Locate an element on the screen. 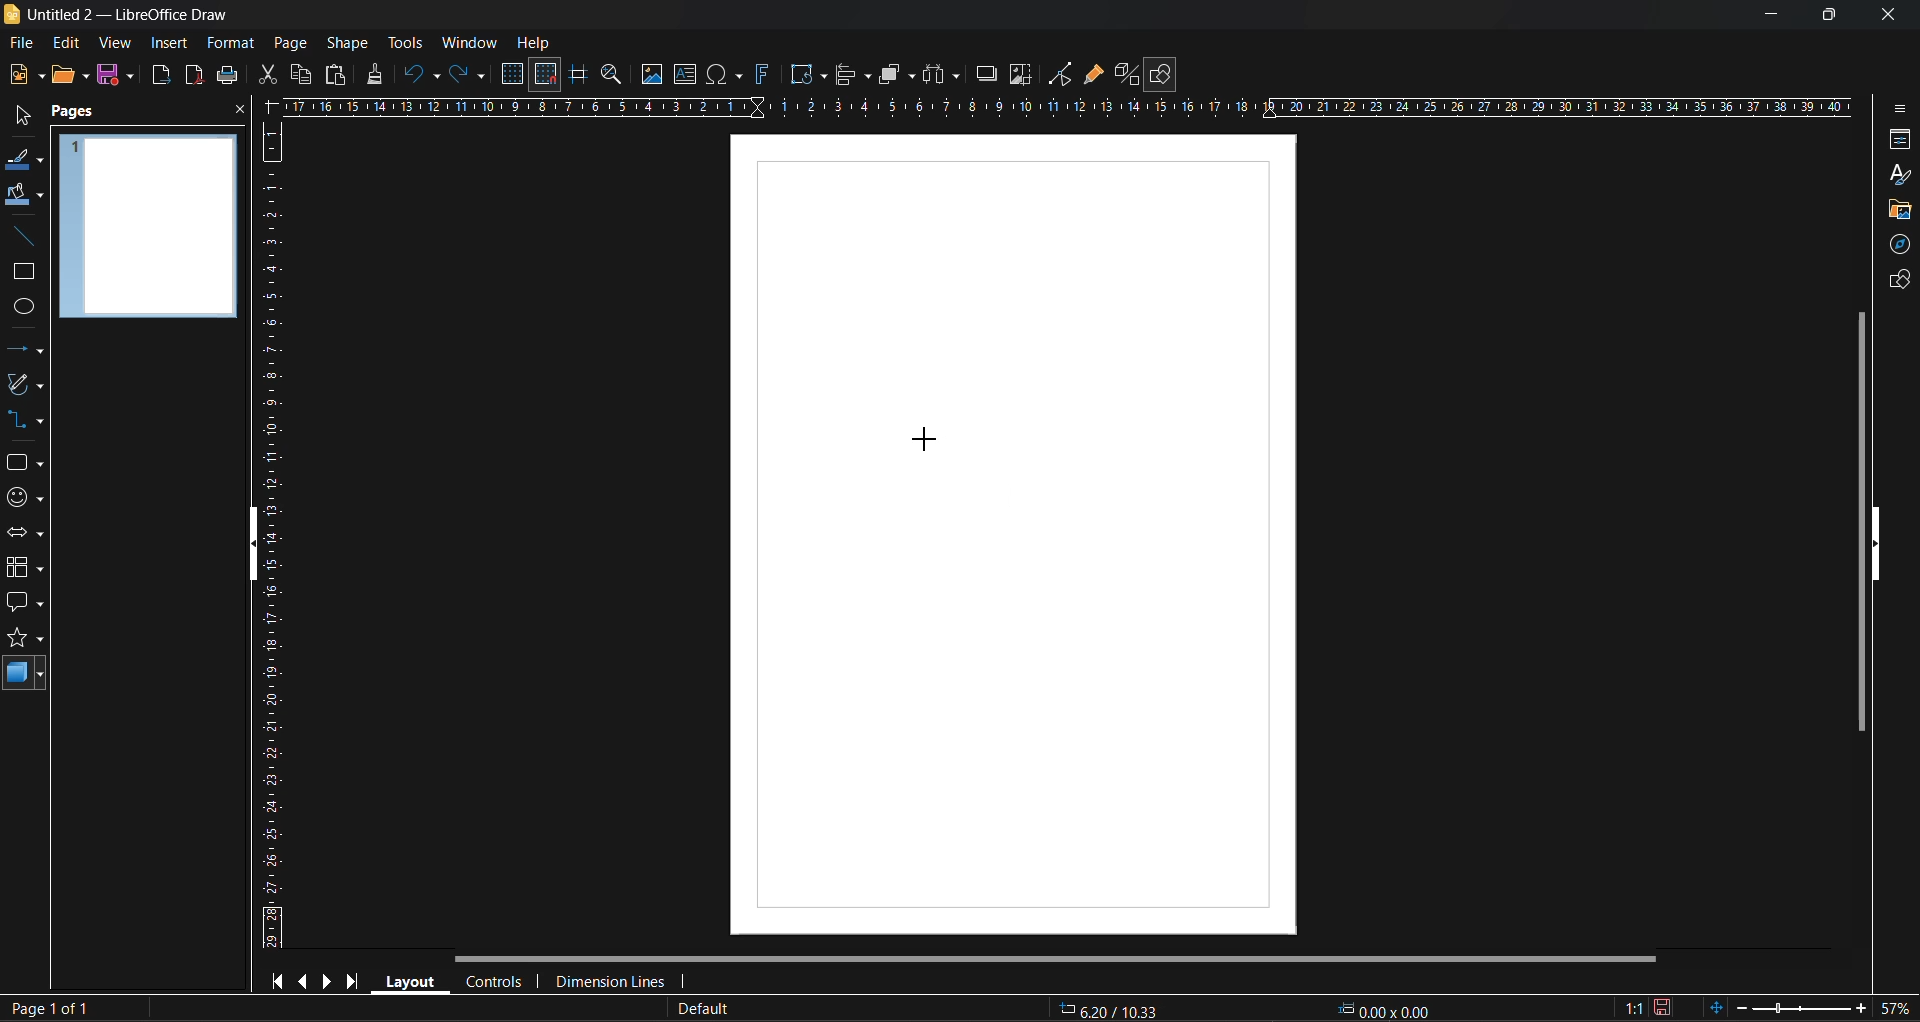 The width and height of the screenshot is (1920, 1022). export is located at coordinates (165, 77).